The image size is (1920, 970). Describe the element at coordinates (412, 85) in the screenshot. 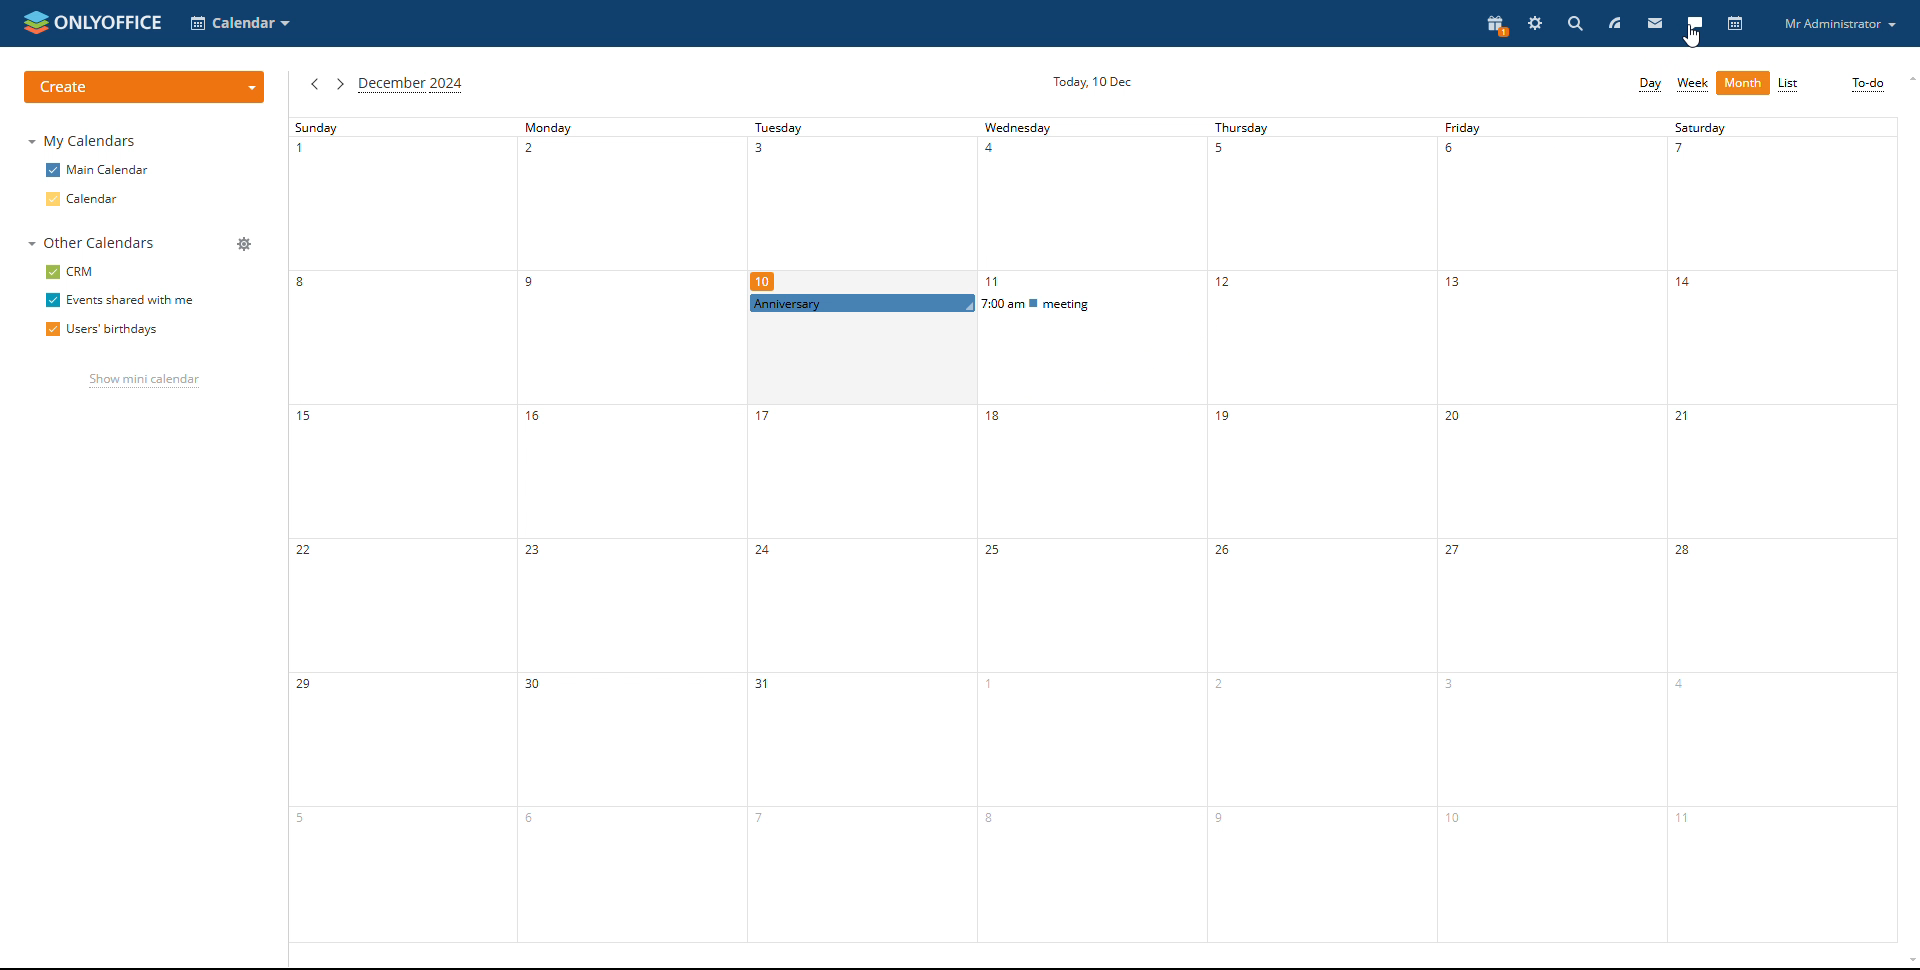

I see `current month` at that location.